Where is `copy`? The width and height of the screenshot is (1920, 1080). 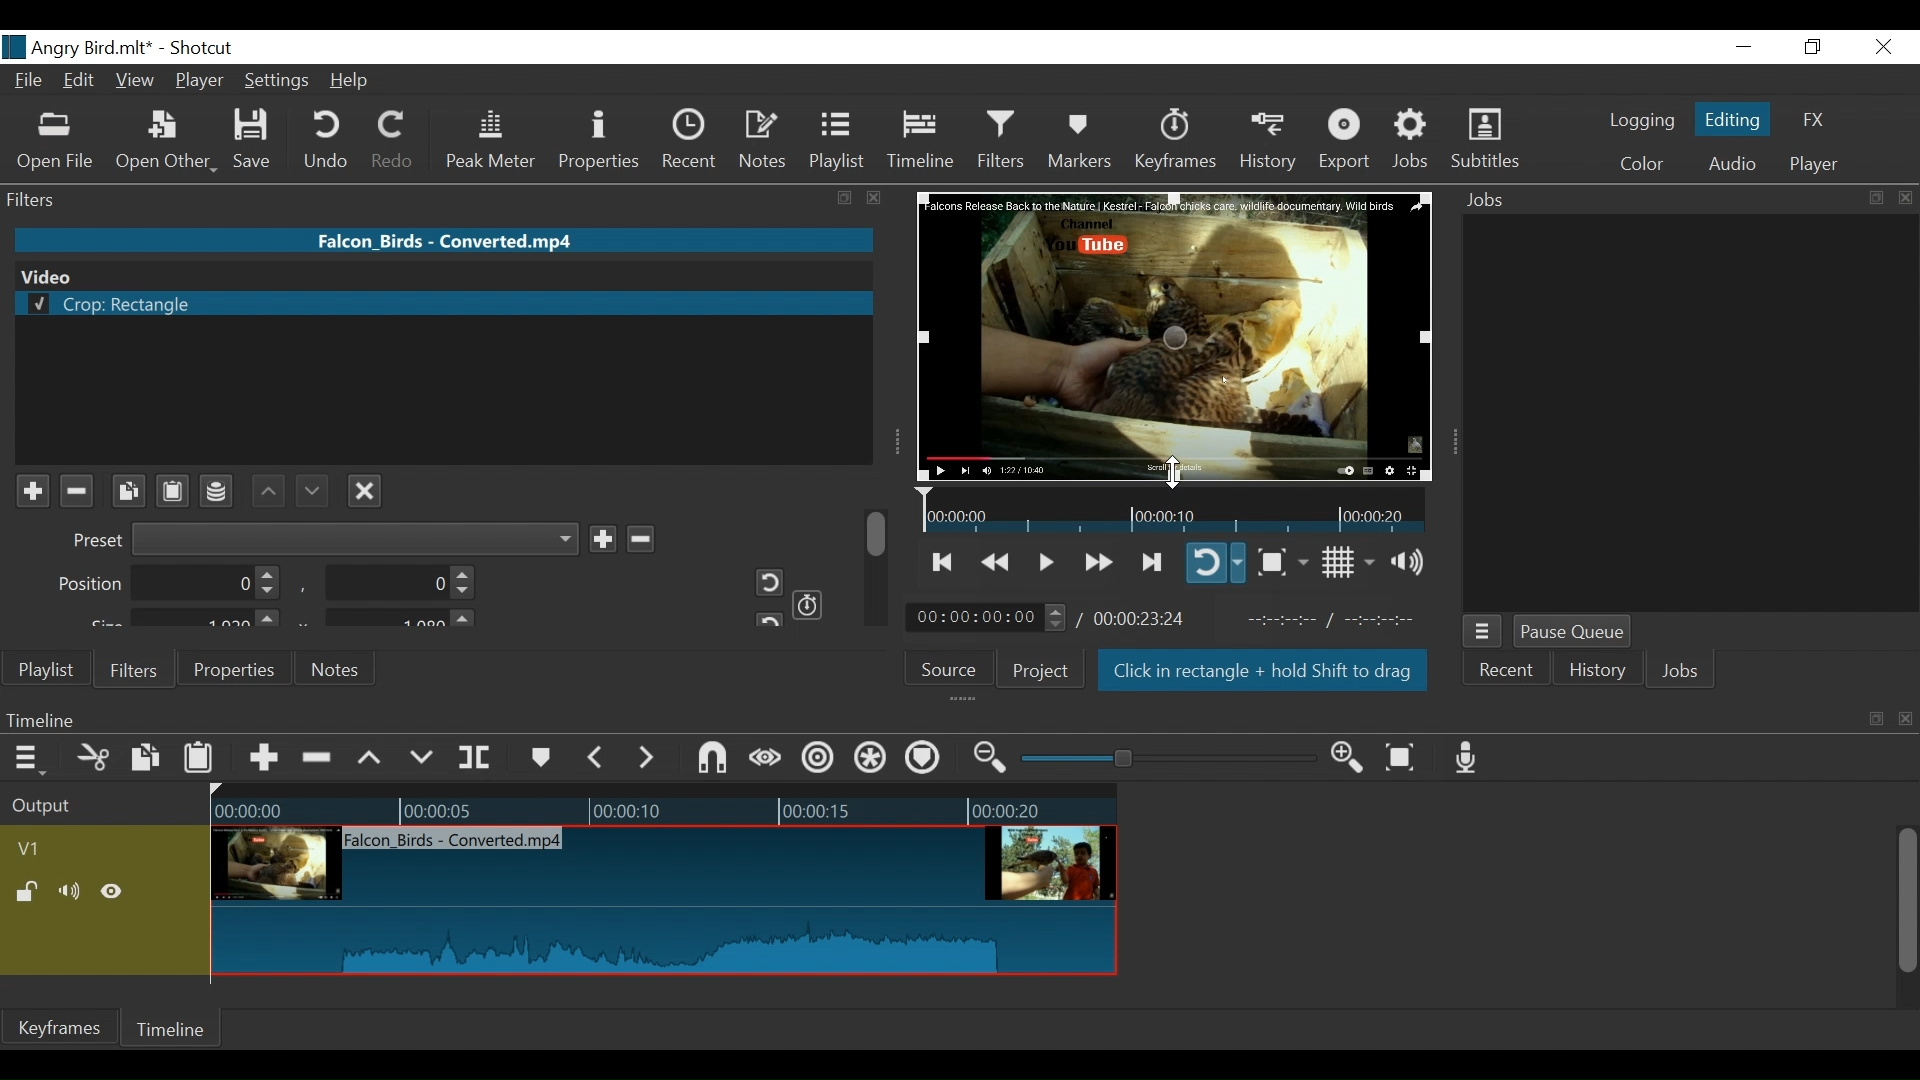 copy is located at coordinates (847, 199).